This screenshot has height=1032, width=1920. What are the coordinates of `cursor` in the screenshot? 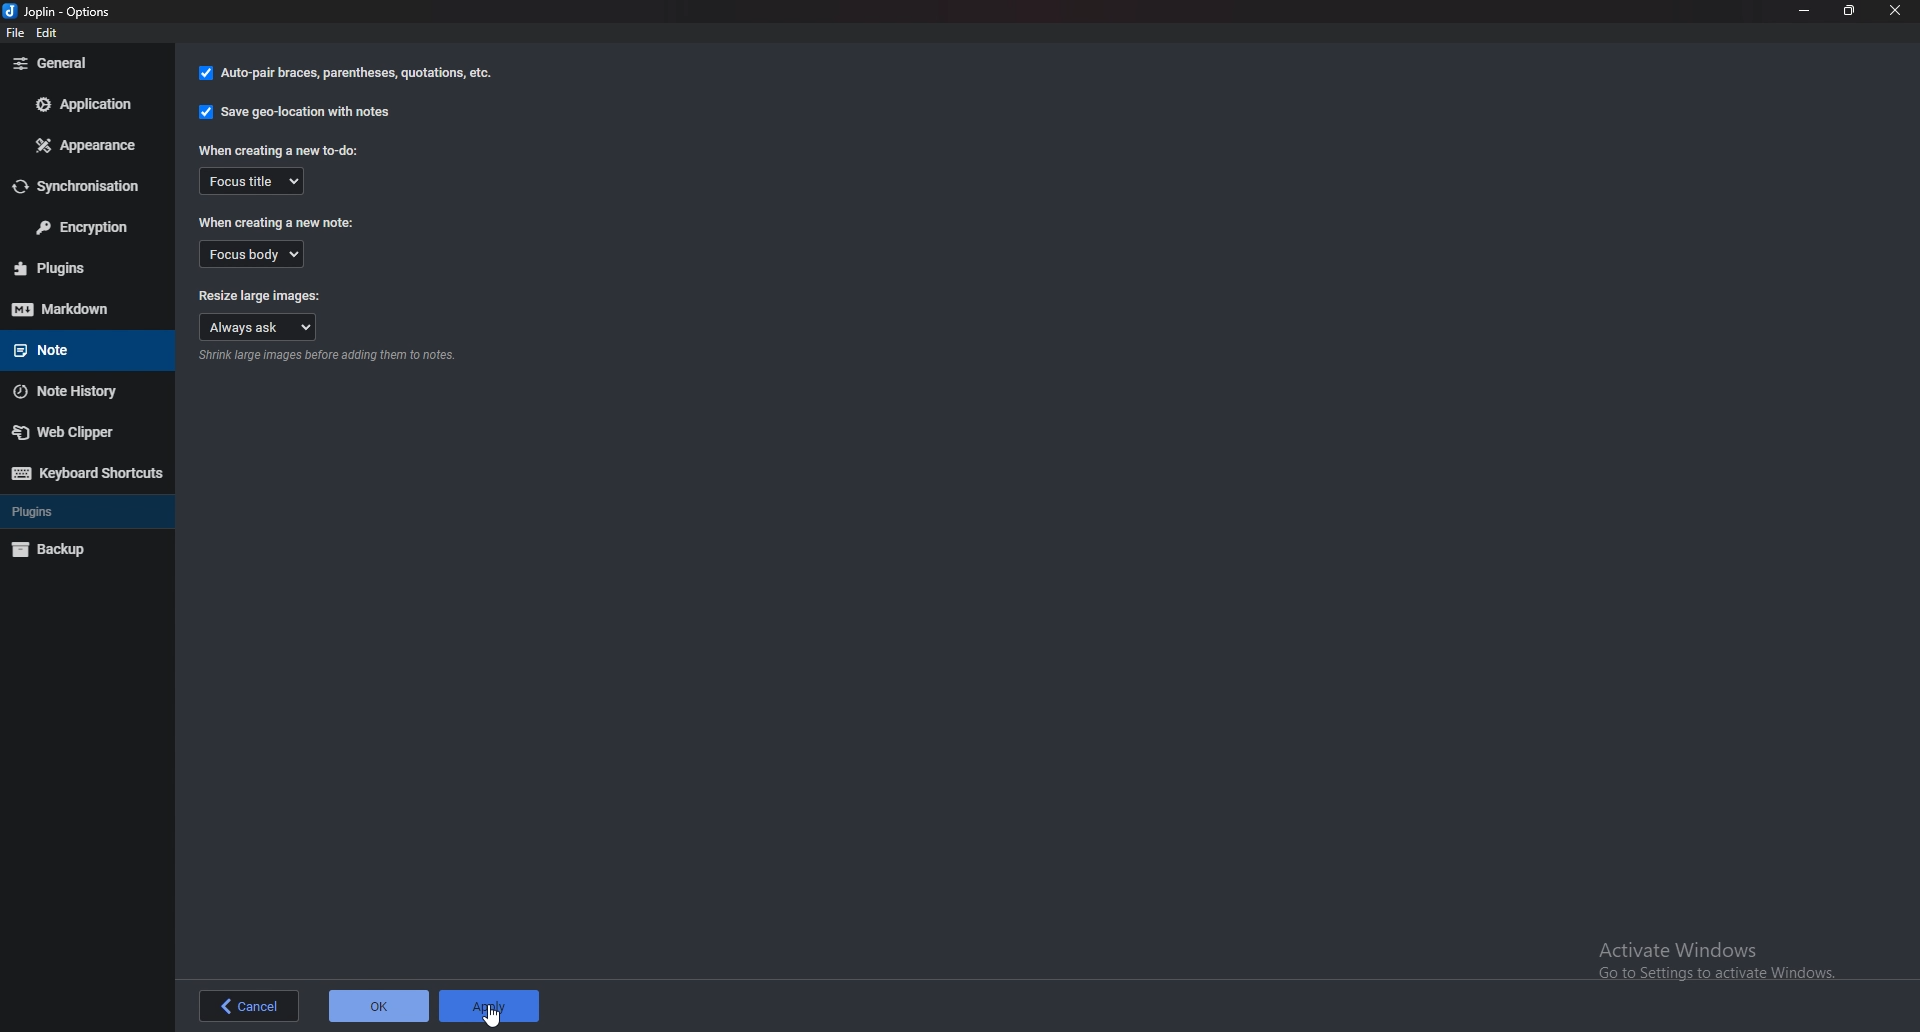 It's located at (490, 1014).